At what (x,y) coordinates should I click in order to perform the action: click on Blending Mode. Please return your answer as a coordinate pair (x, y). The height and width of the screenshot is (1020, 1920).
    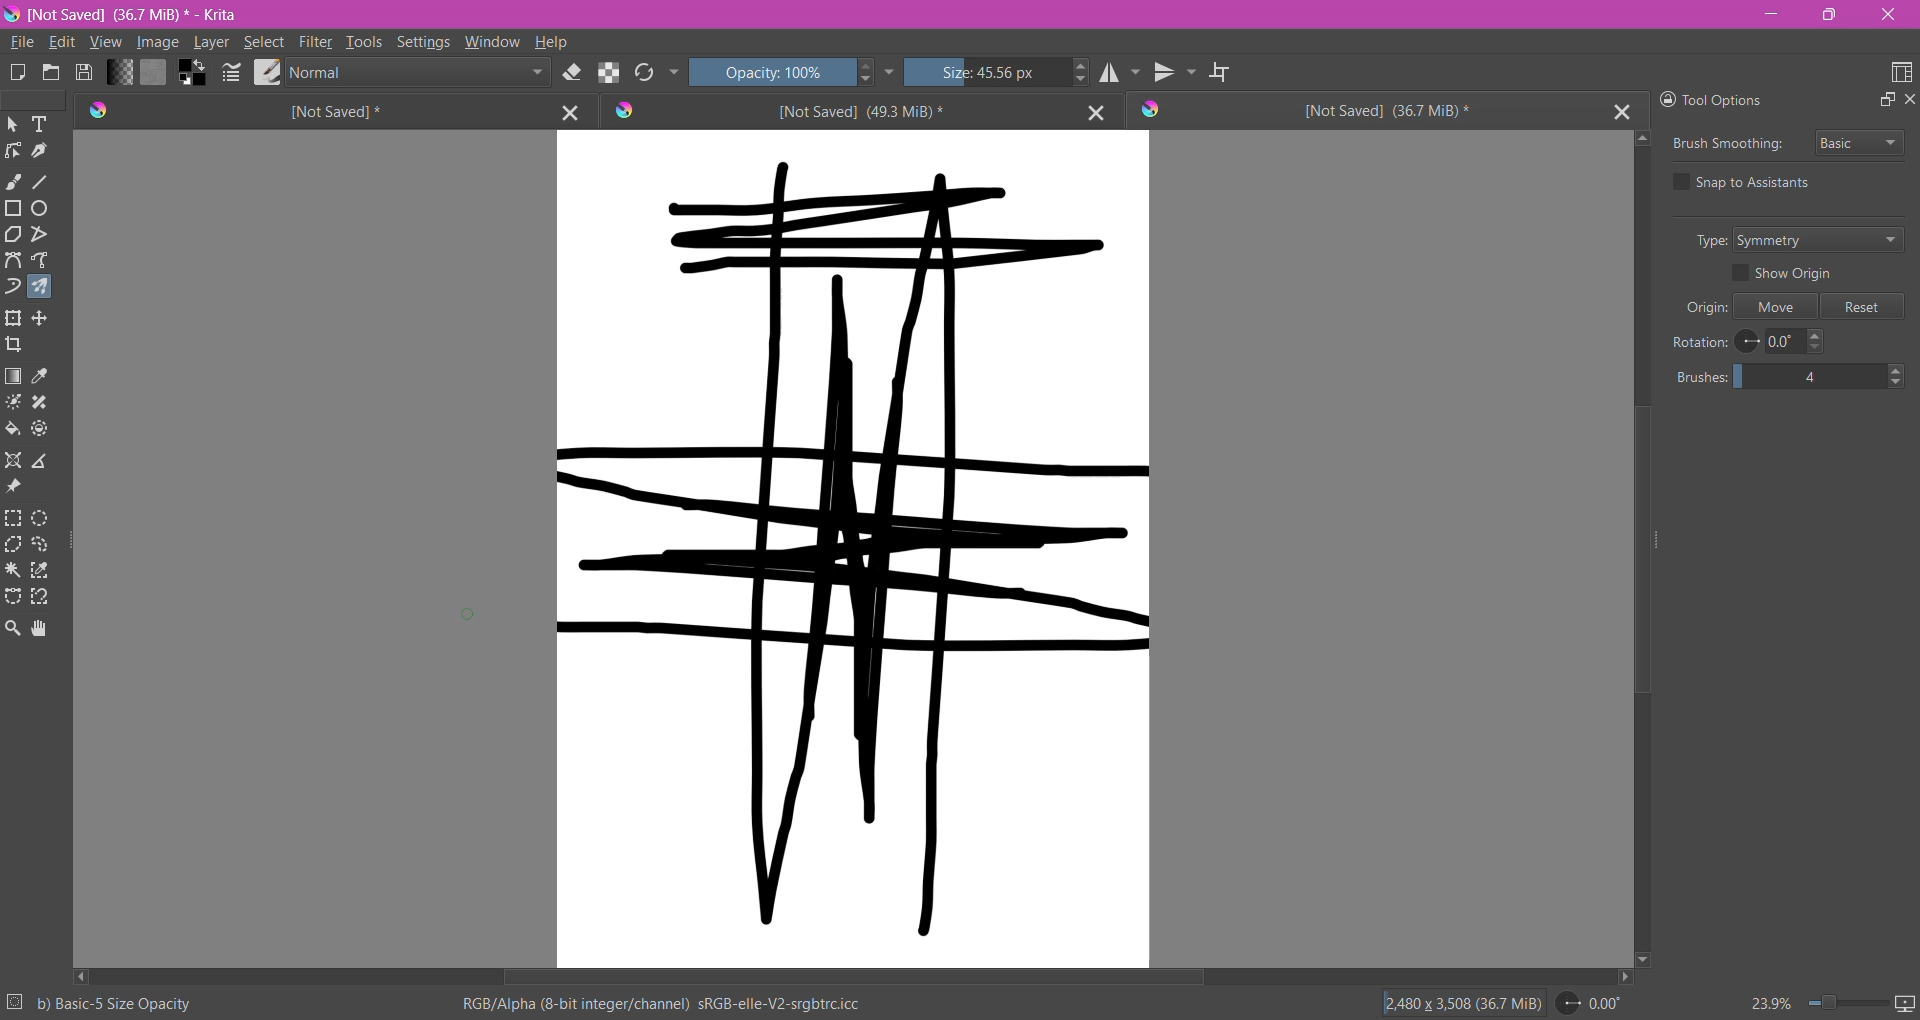
    Looking at the image, I should click on (416, 72).